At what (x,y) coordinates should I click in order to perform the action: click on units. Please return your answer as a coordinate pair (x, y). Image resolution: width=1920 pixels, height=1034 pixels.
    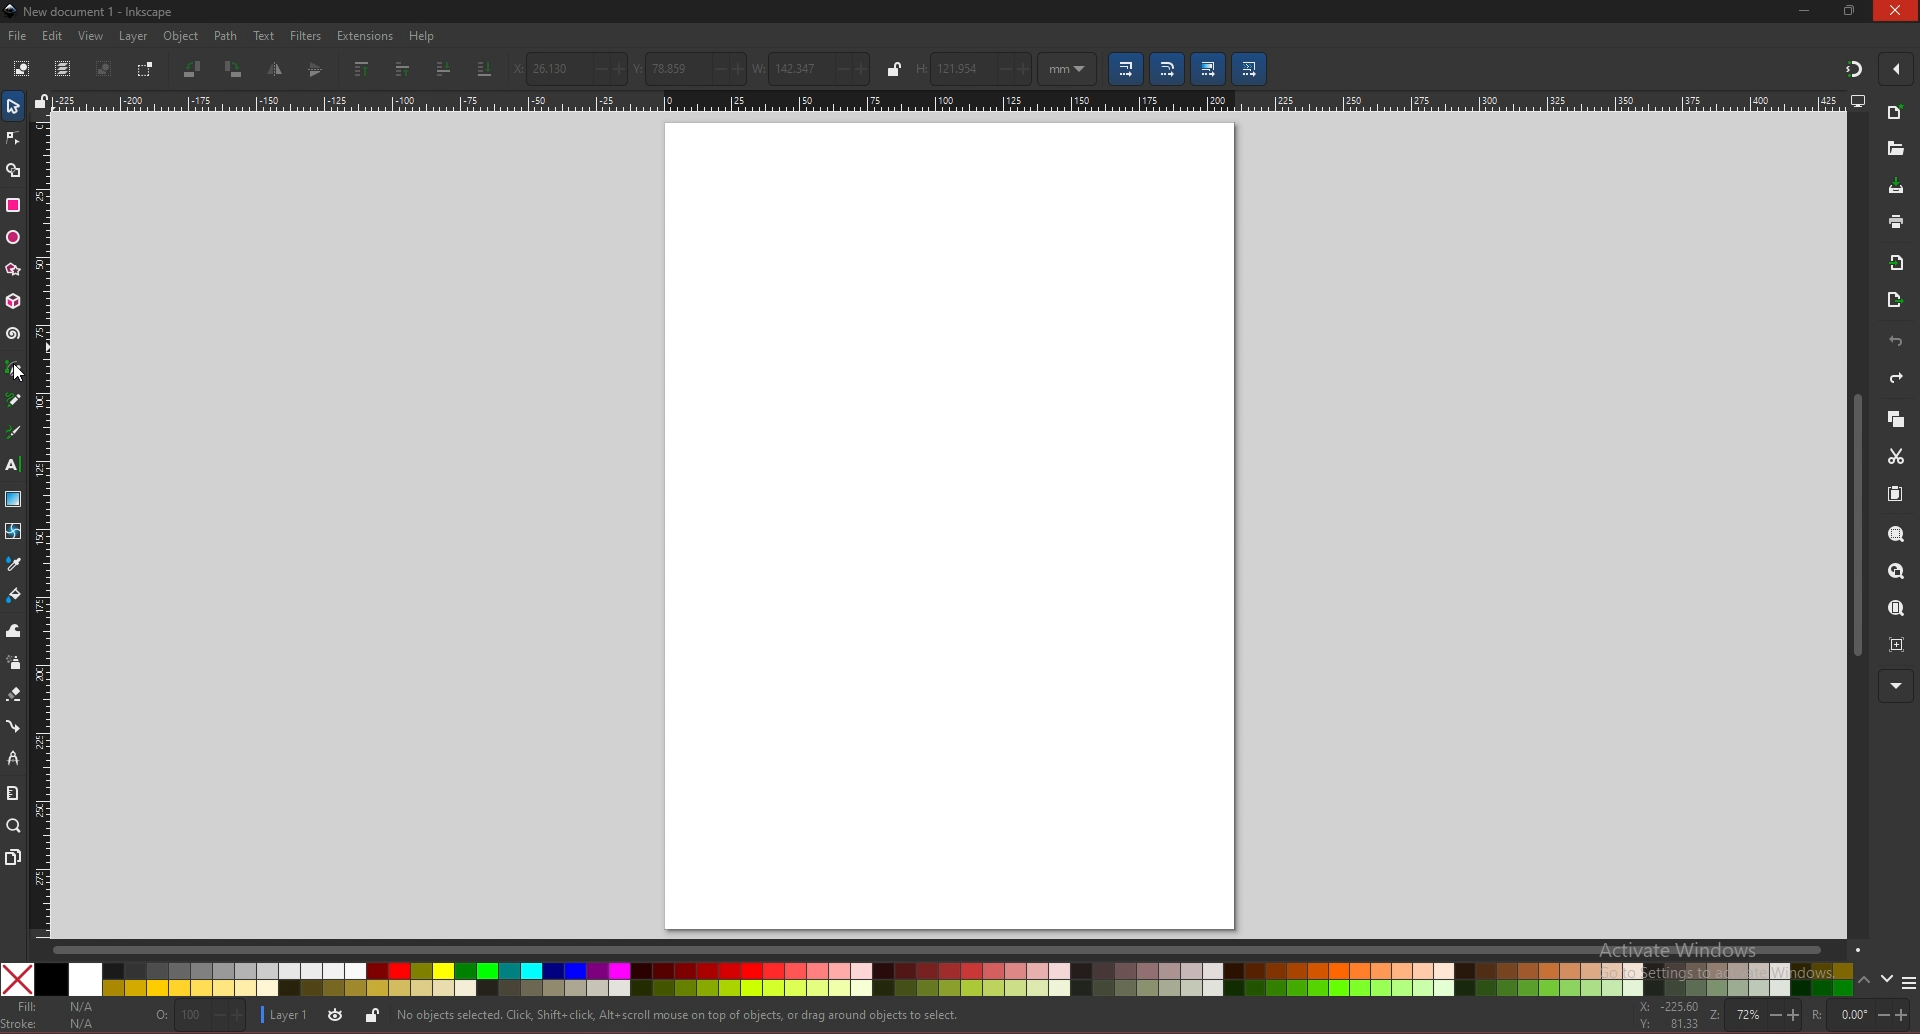
    Looking at the image, I should click on (1068, 69).